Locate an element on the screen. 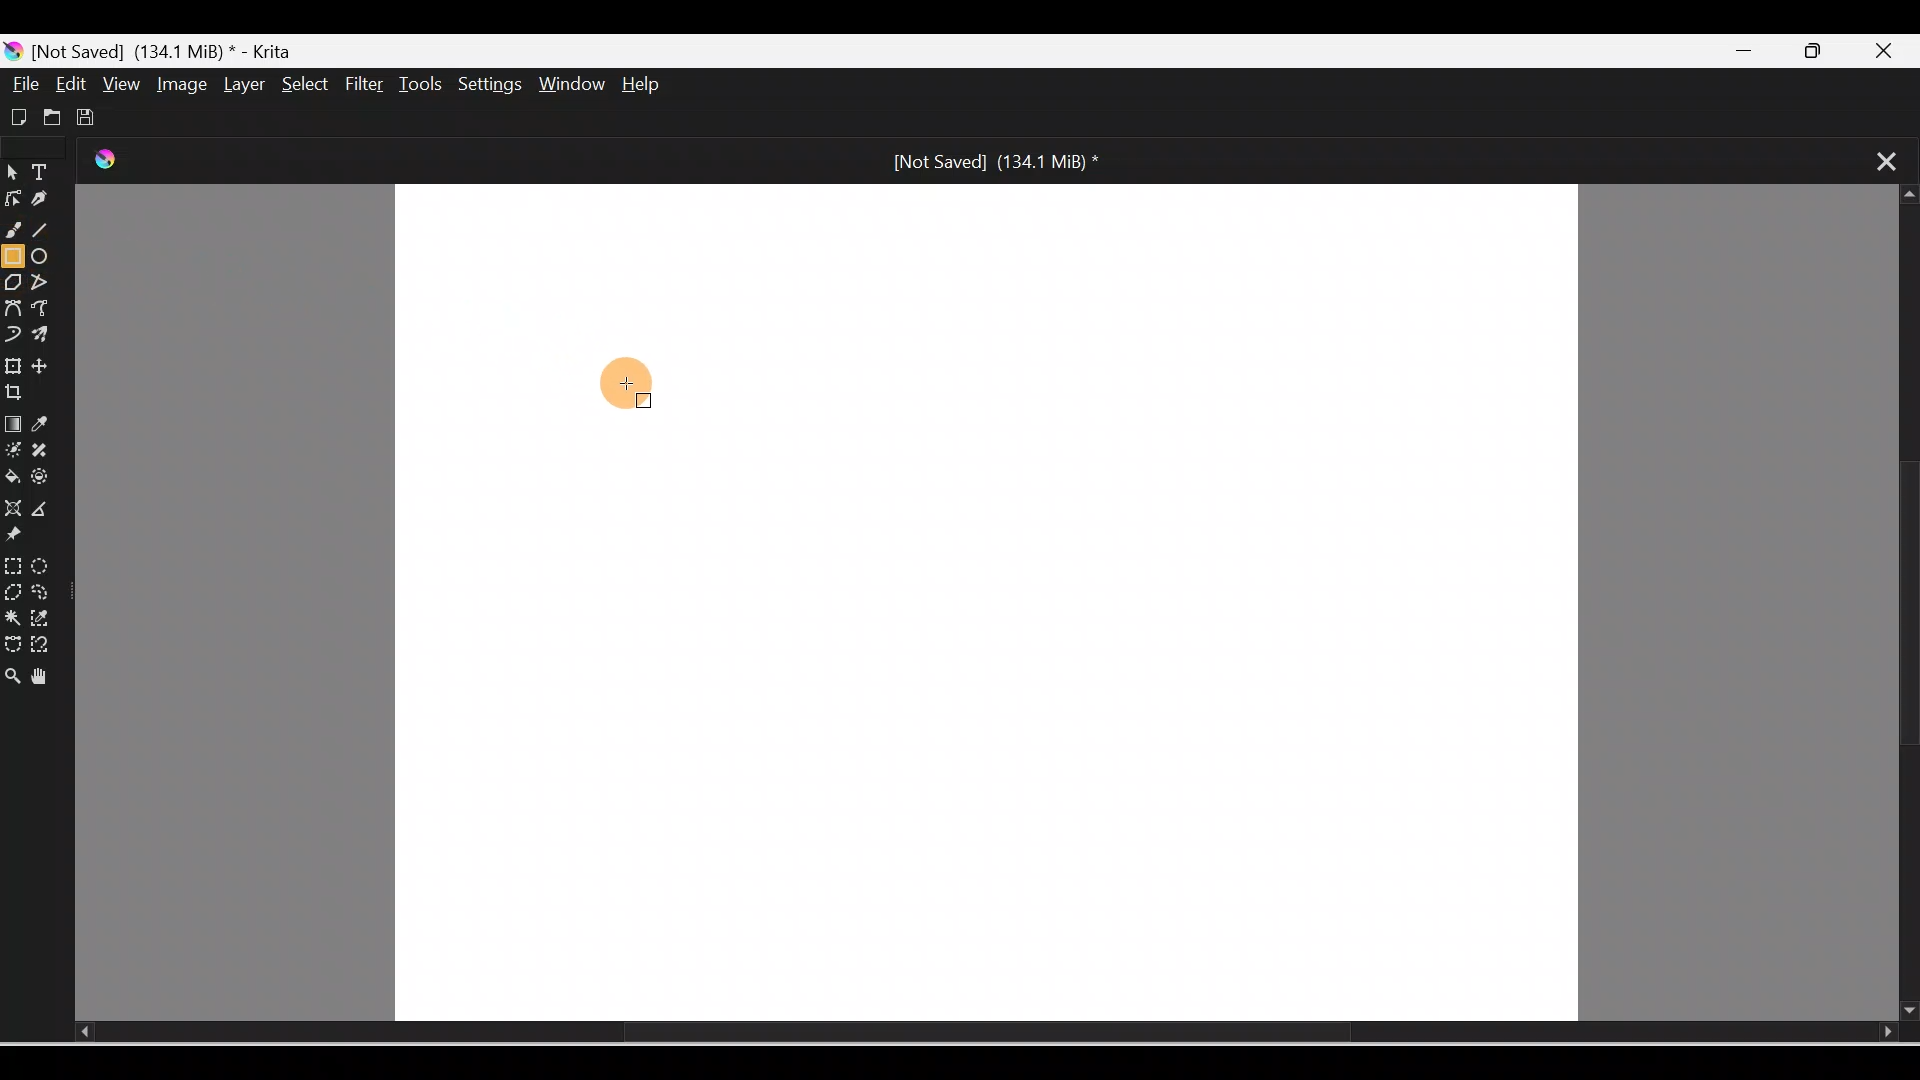 The height and width of the screenshot is (1080, 1920). Colorize mask tool is located at coordinates (13, 451).